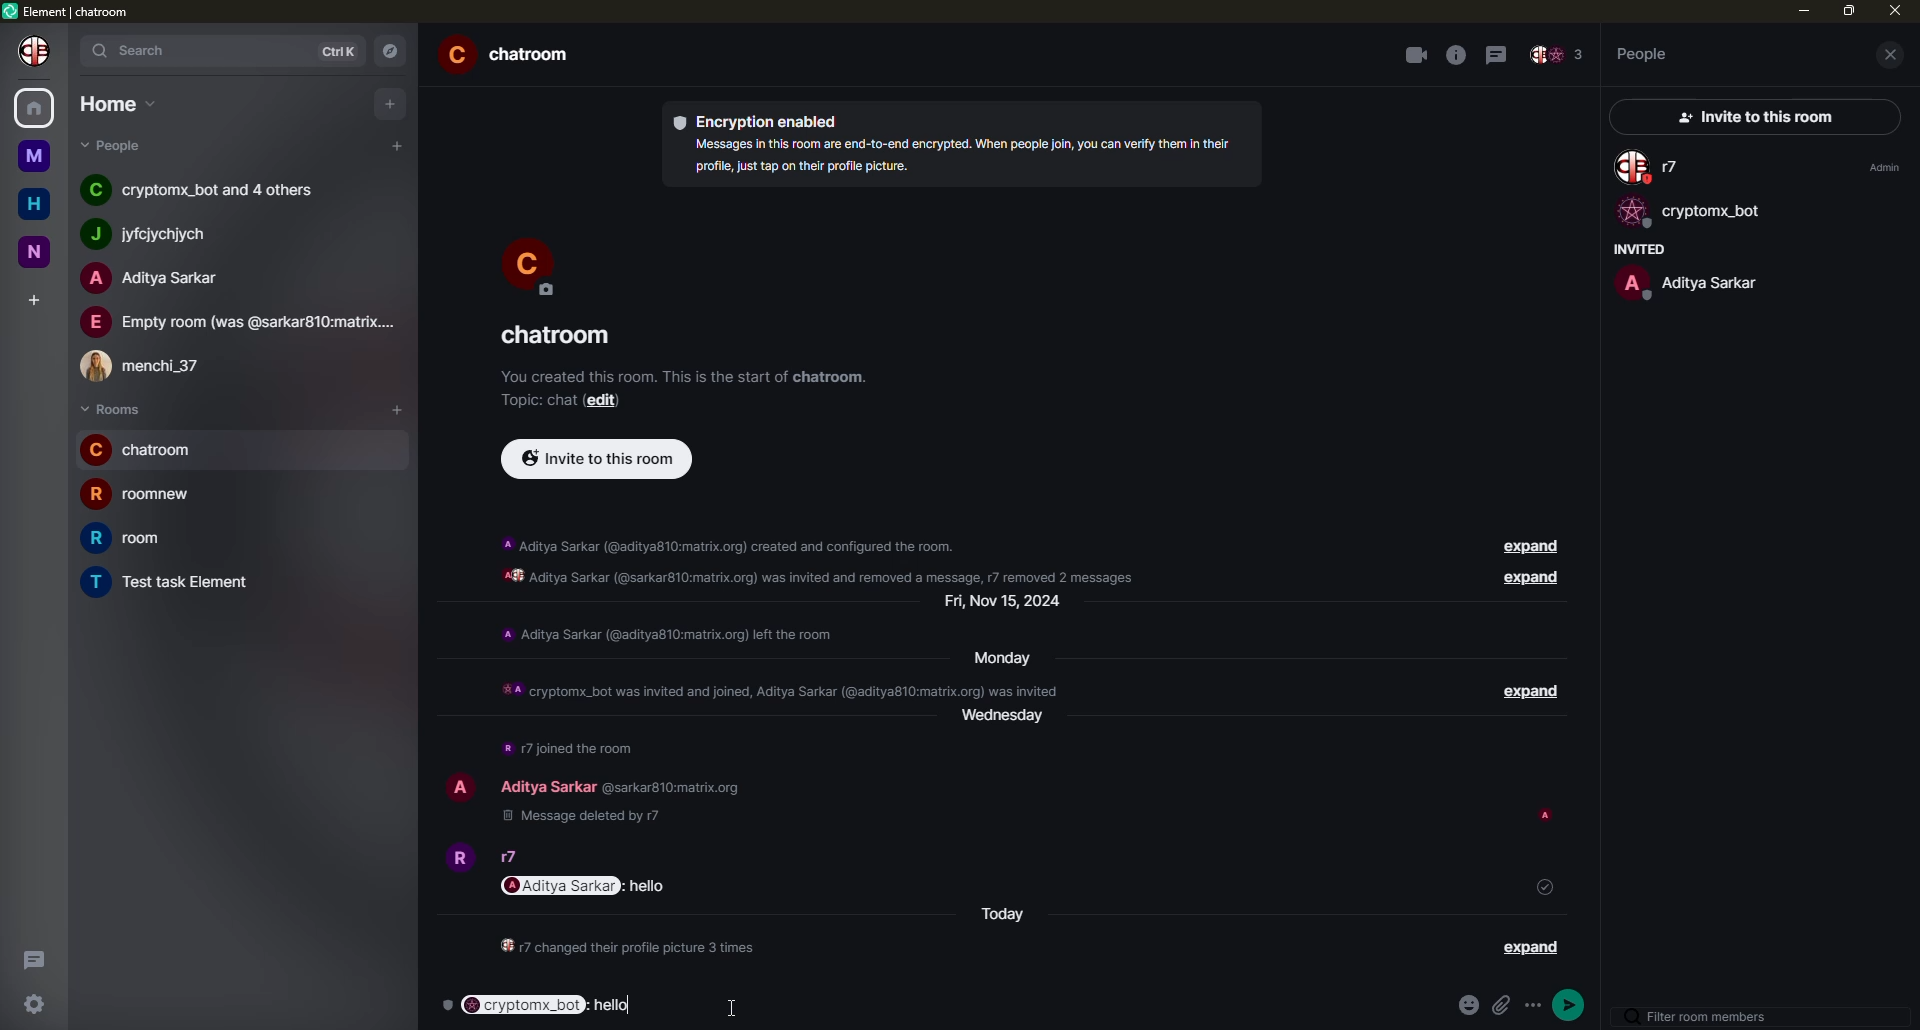  I want to click on day, so click(1010, 724).